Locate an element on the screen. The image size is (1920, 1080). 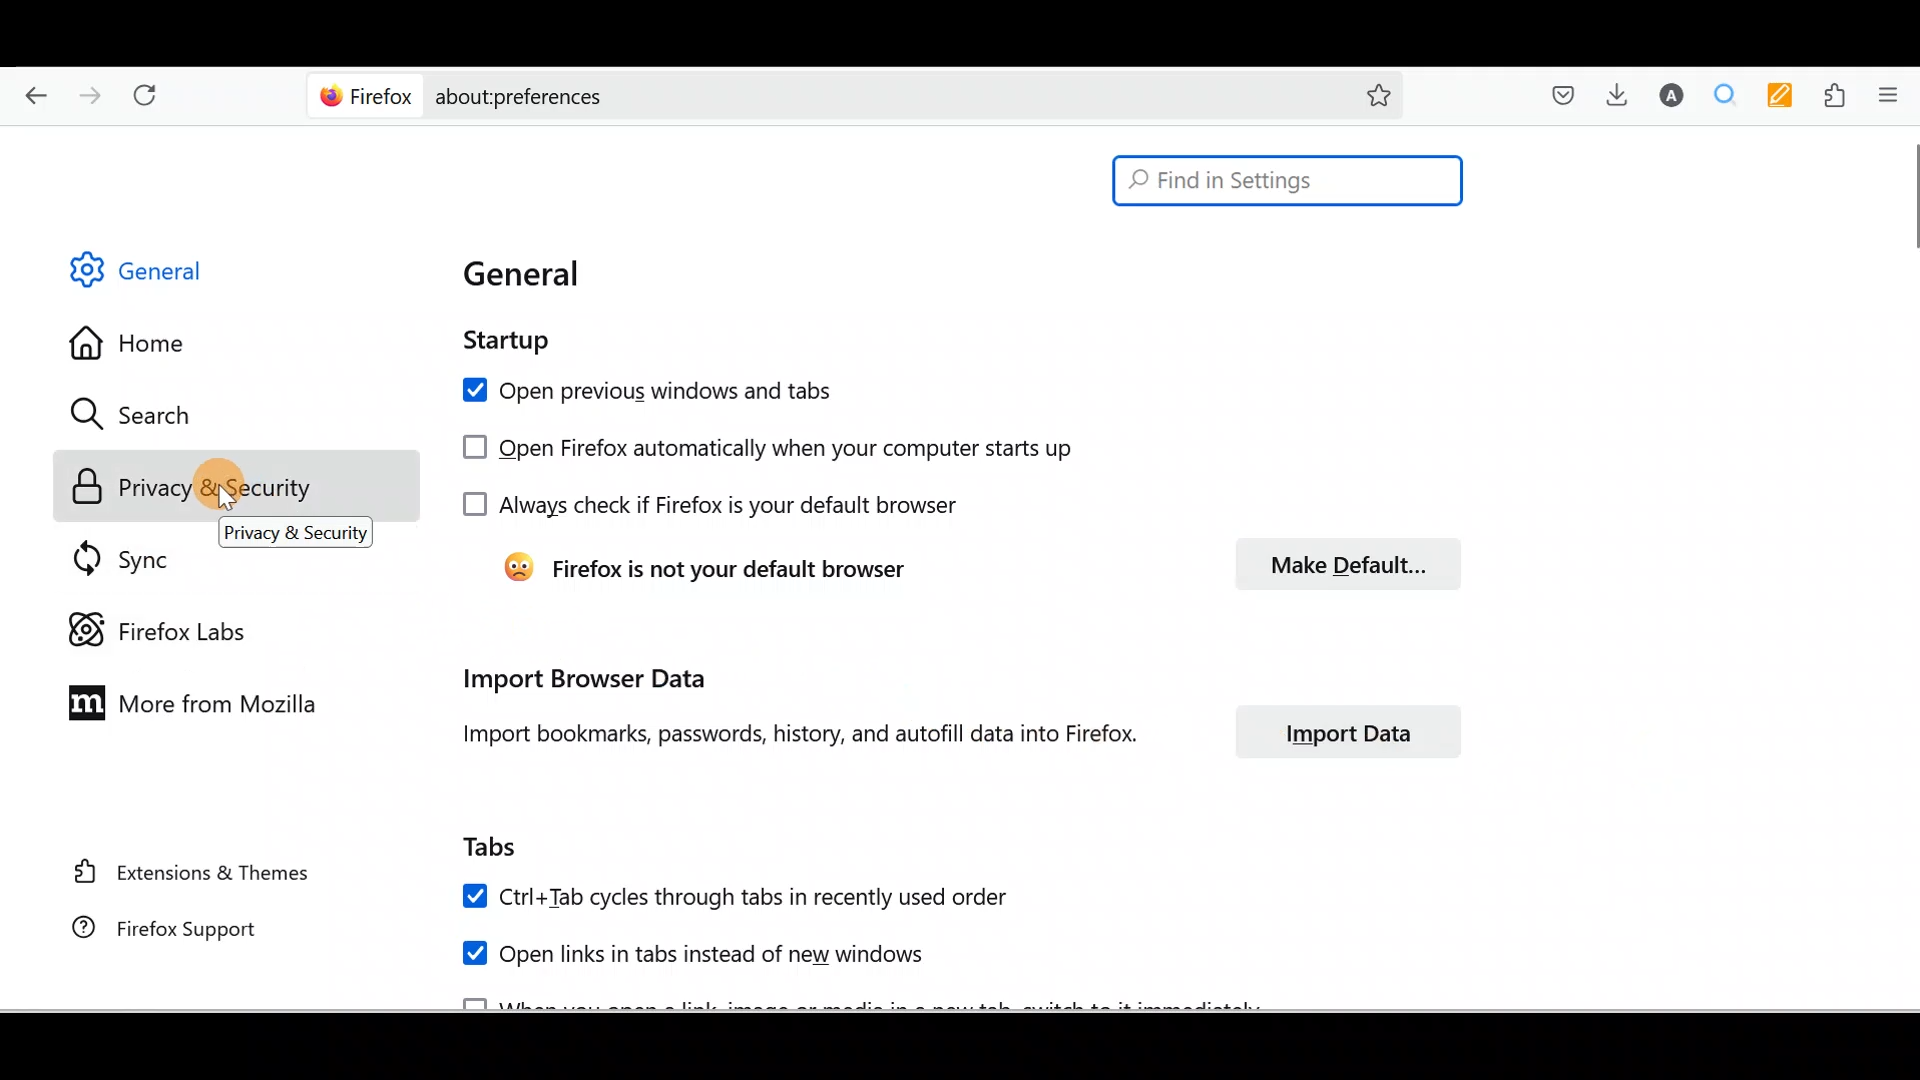
General is located at coordinates (164, 269).